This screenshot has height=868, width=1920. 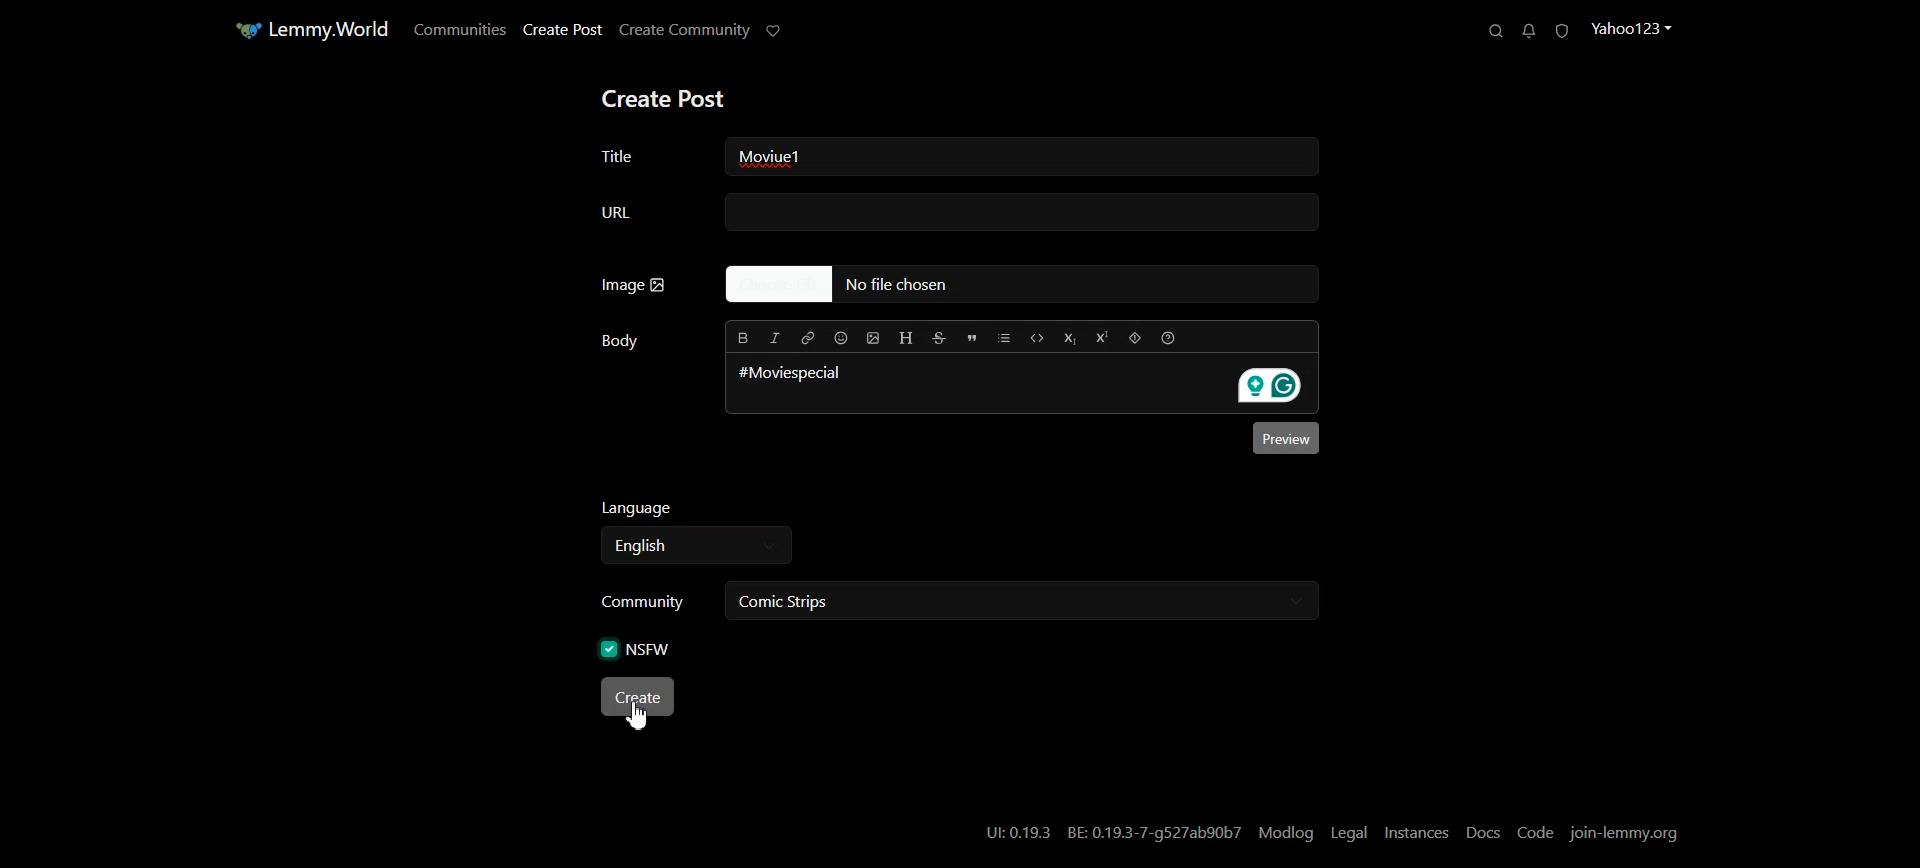 I want to click on Create Community, so click(x=685, y=30).